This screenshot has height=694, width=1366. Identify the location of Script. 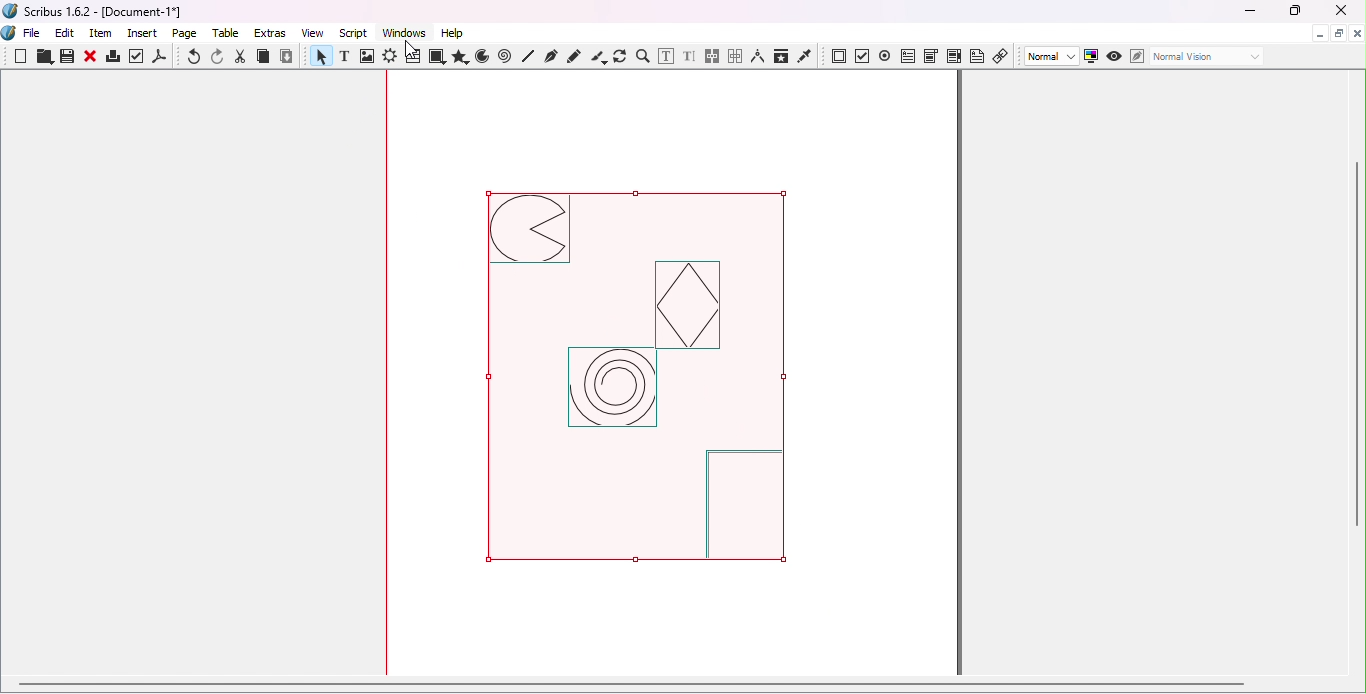
(356, 32).